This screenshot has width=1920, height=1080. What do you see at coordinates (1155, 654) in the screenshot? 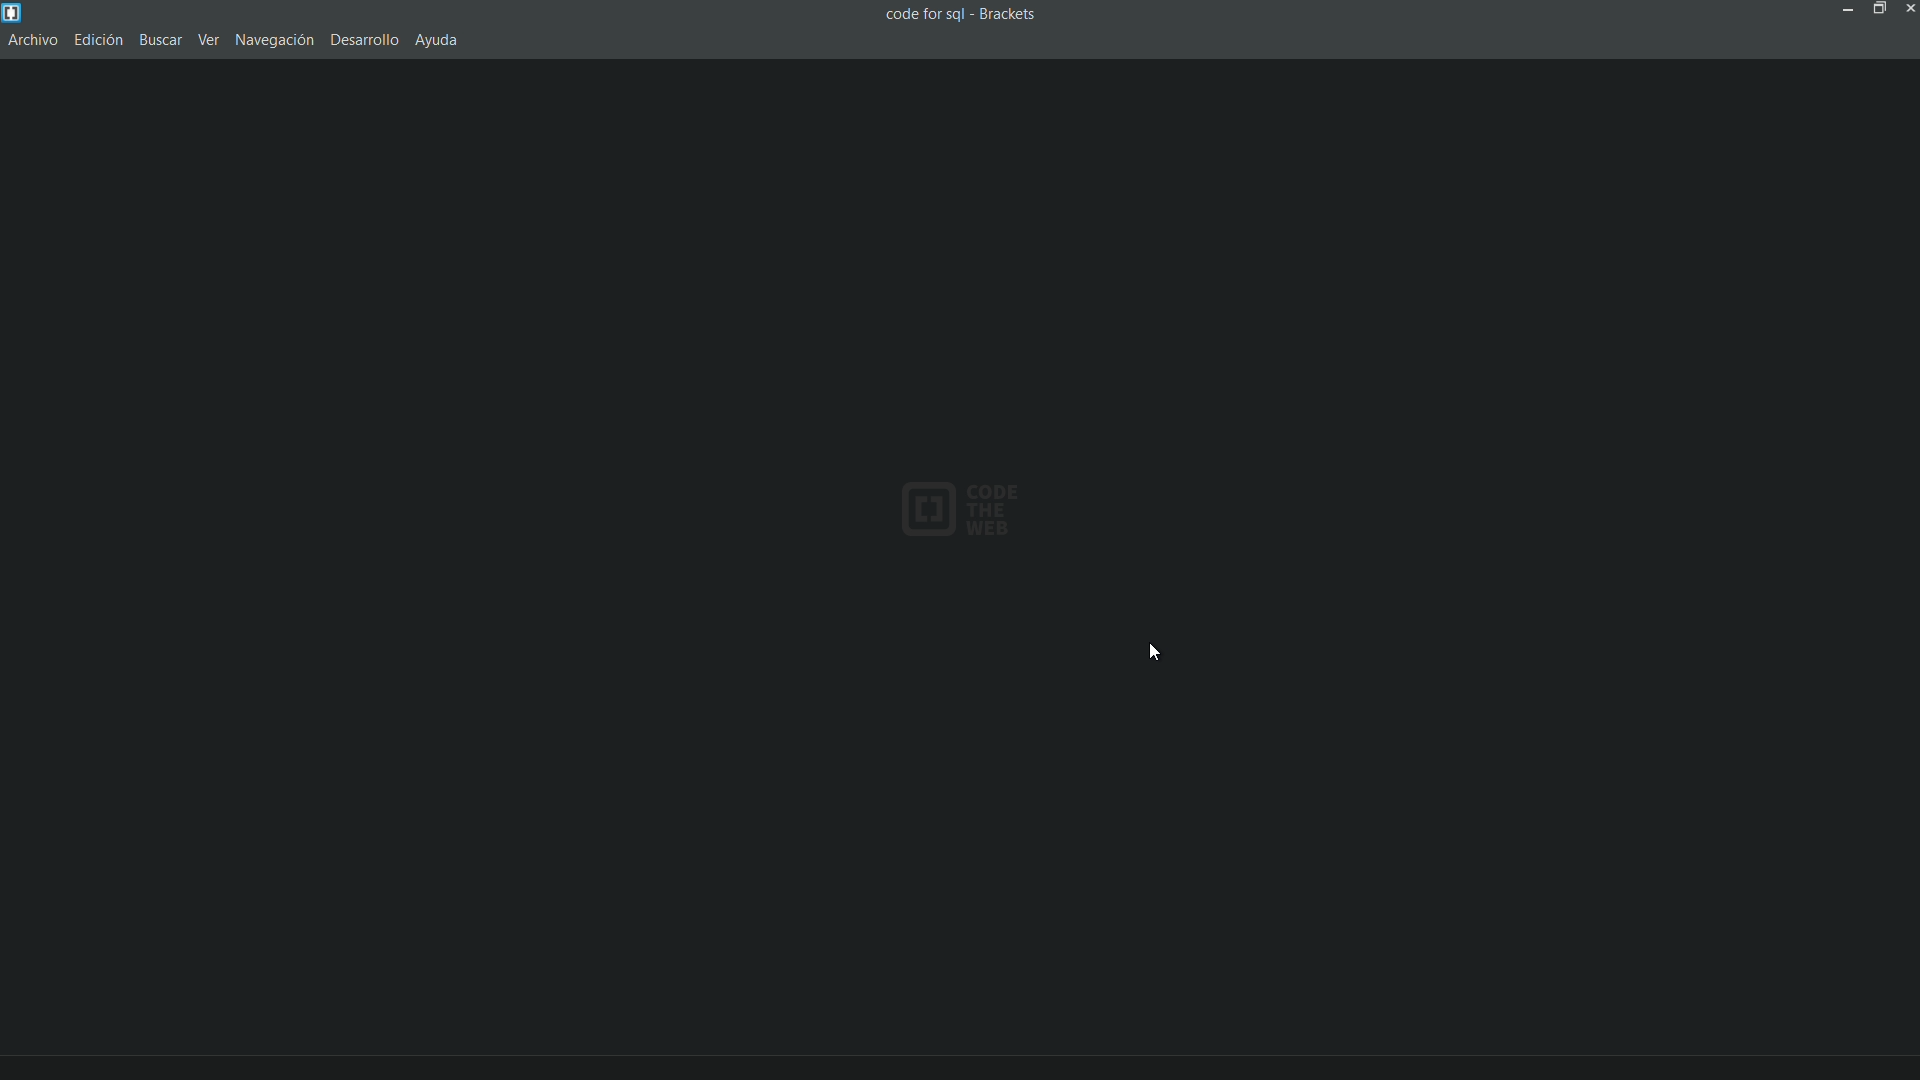
I see `cursor` at bounding box center [1155, 654].